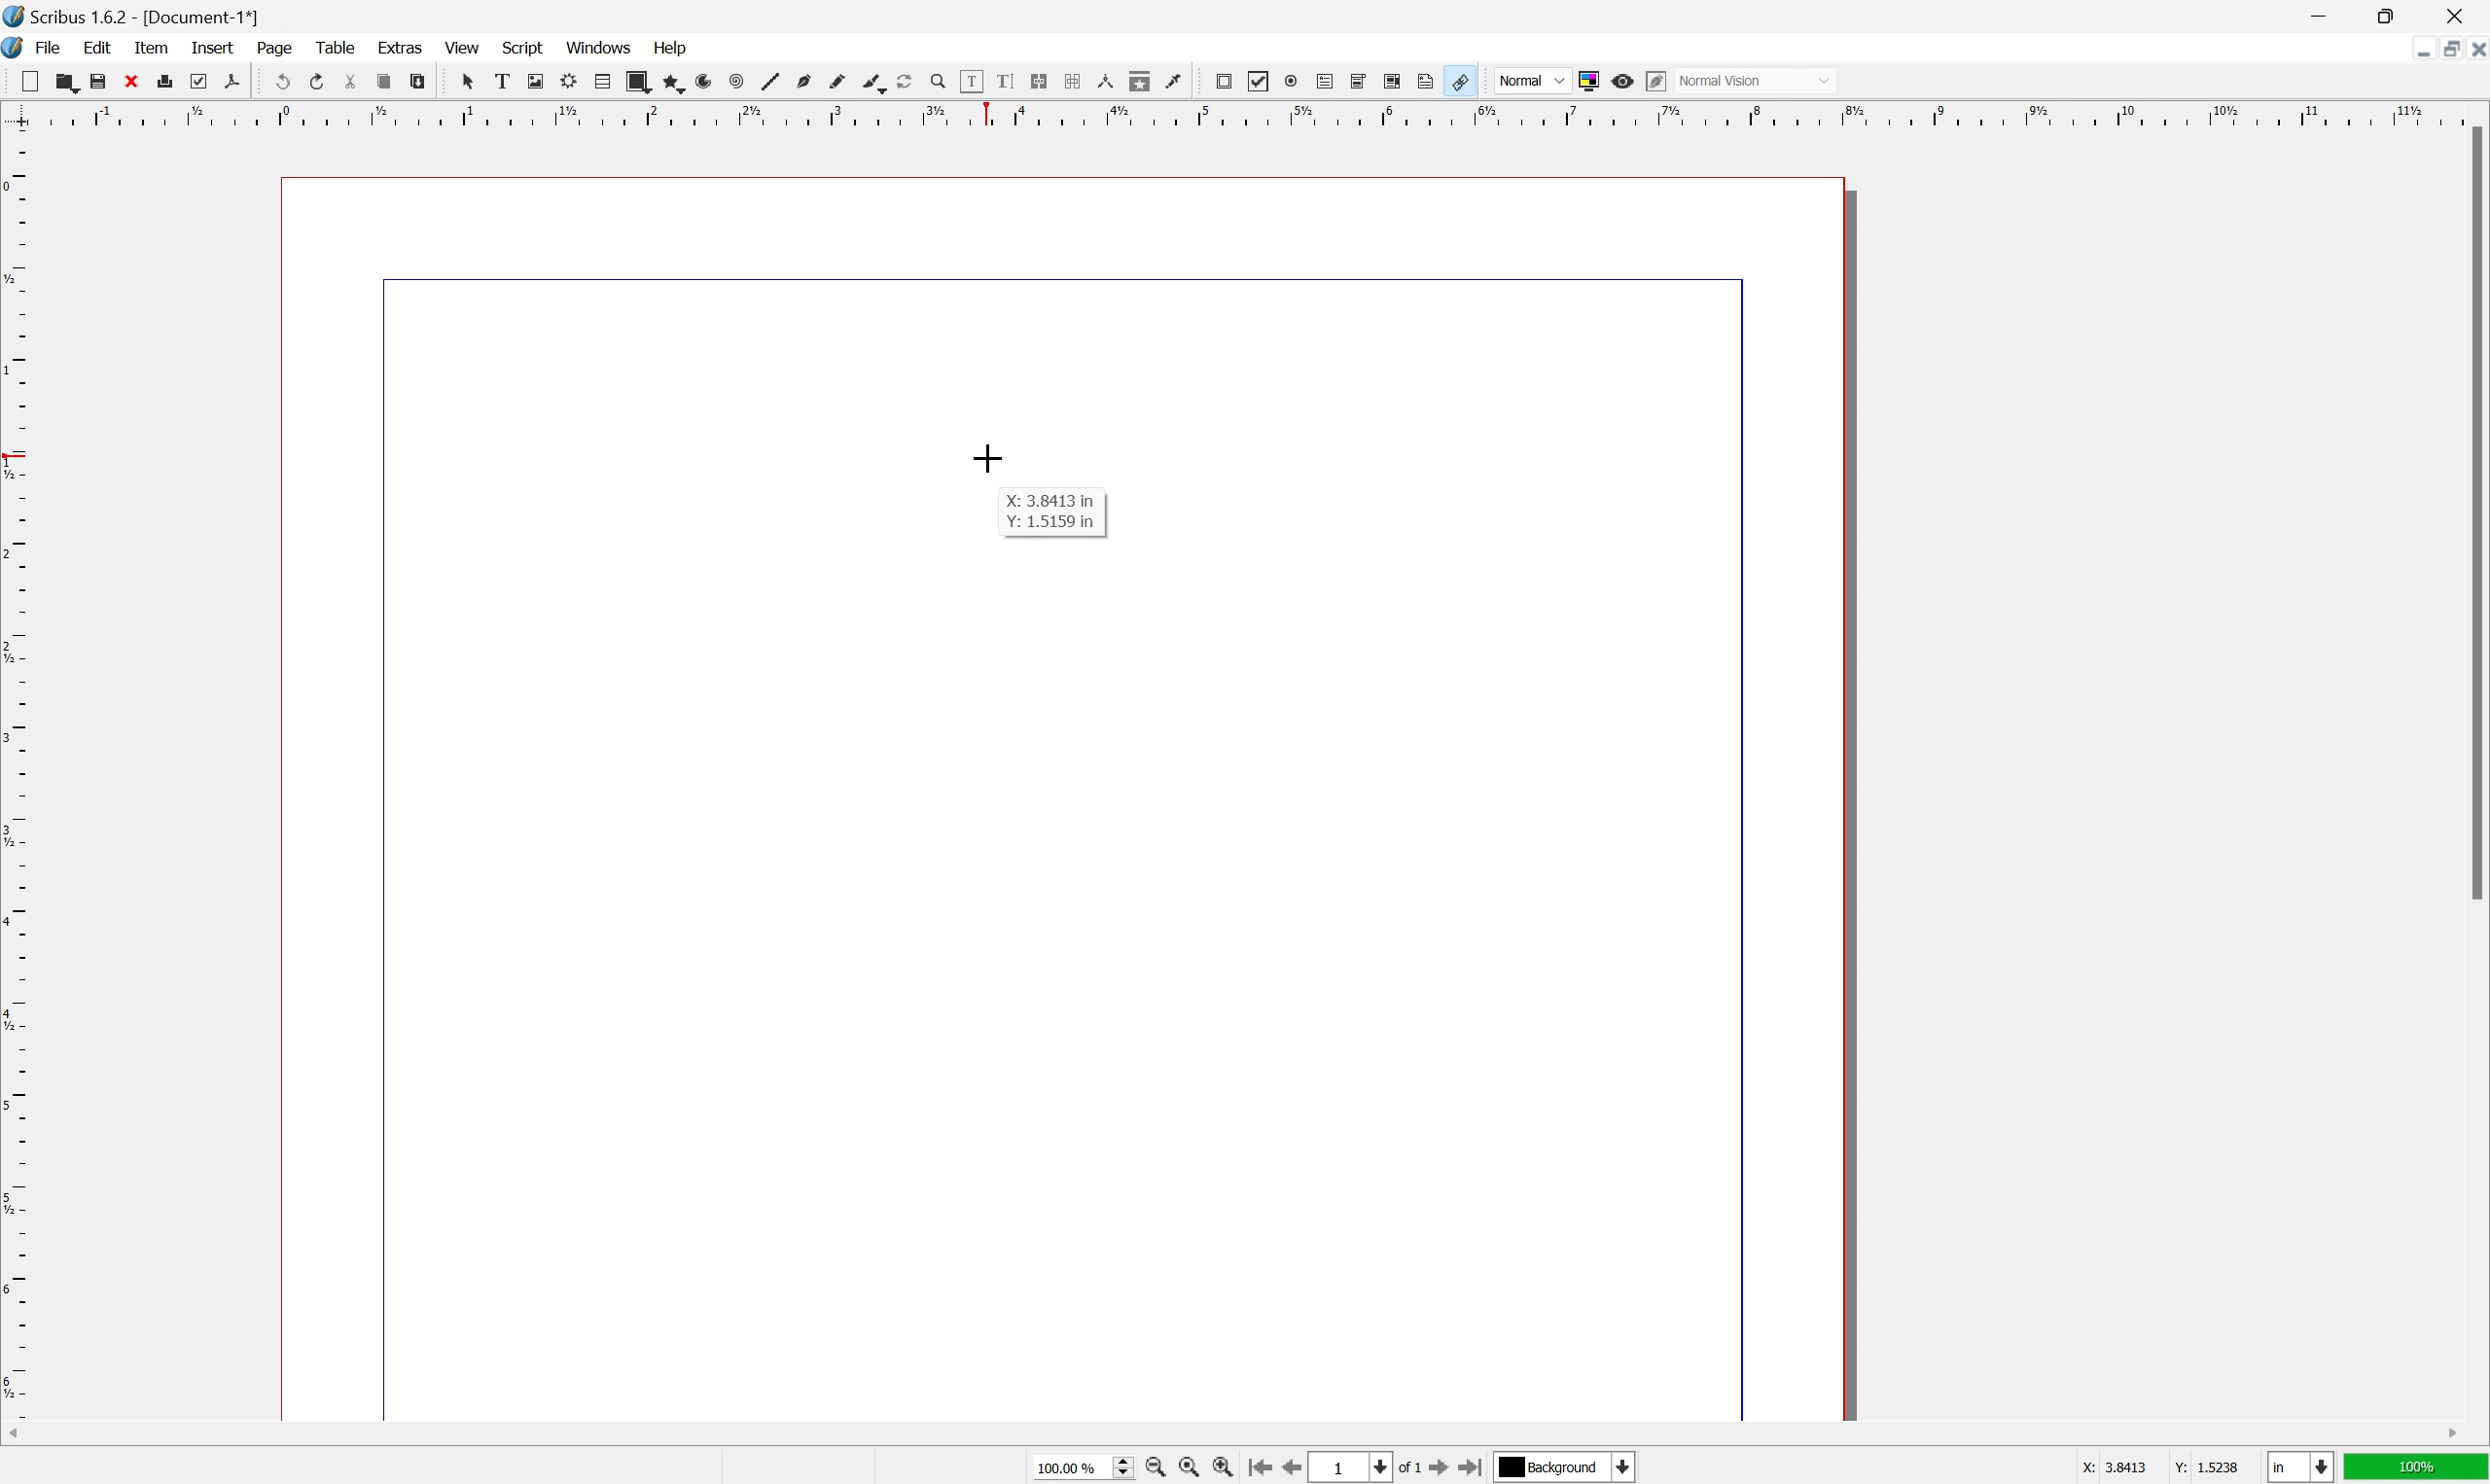  What do you see at coordinates (151, 47) in the screenshot?
I see `item` at bounding box center [151, 47].